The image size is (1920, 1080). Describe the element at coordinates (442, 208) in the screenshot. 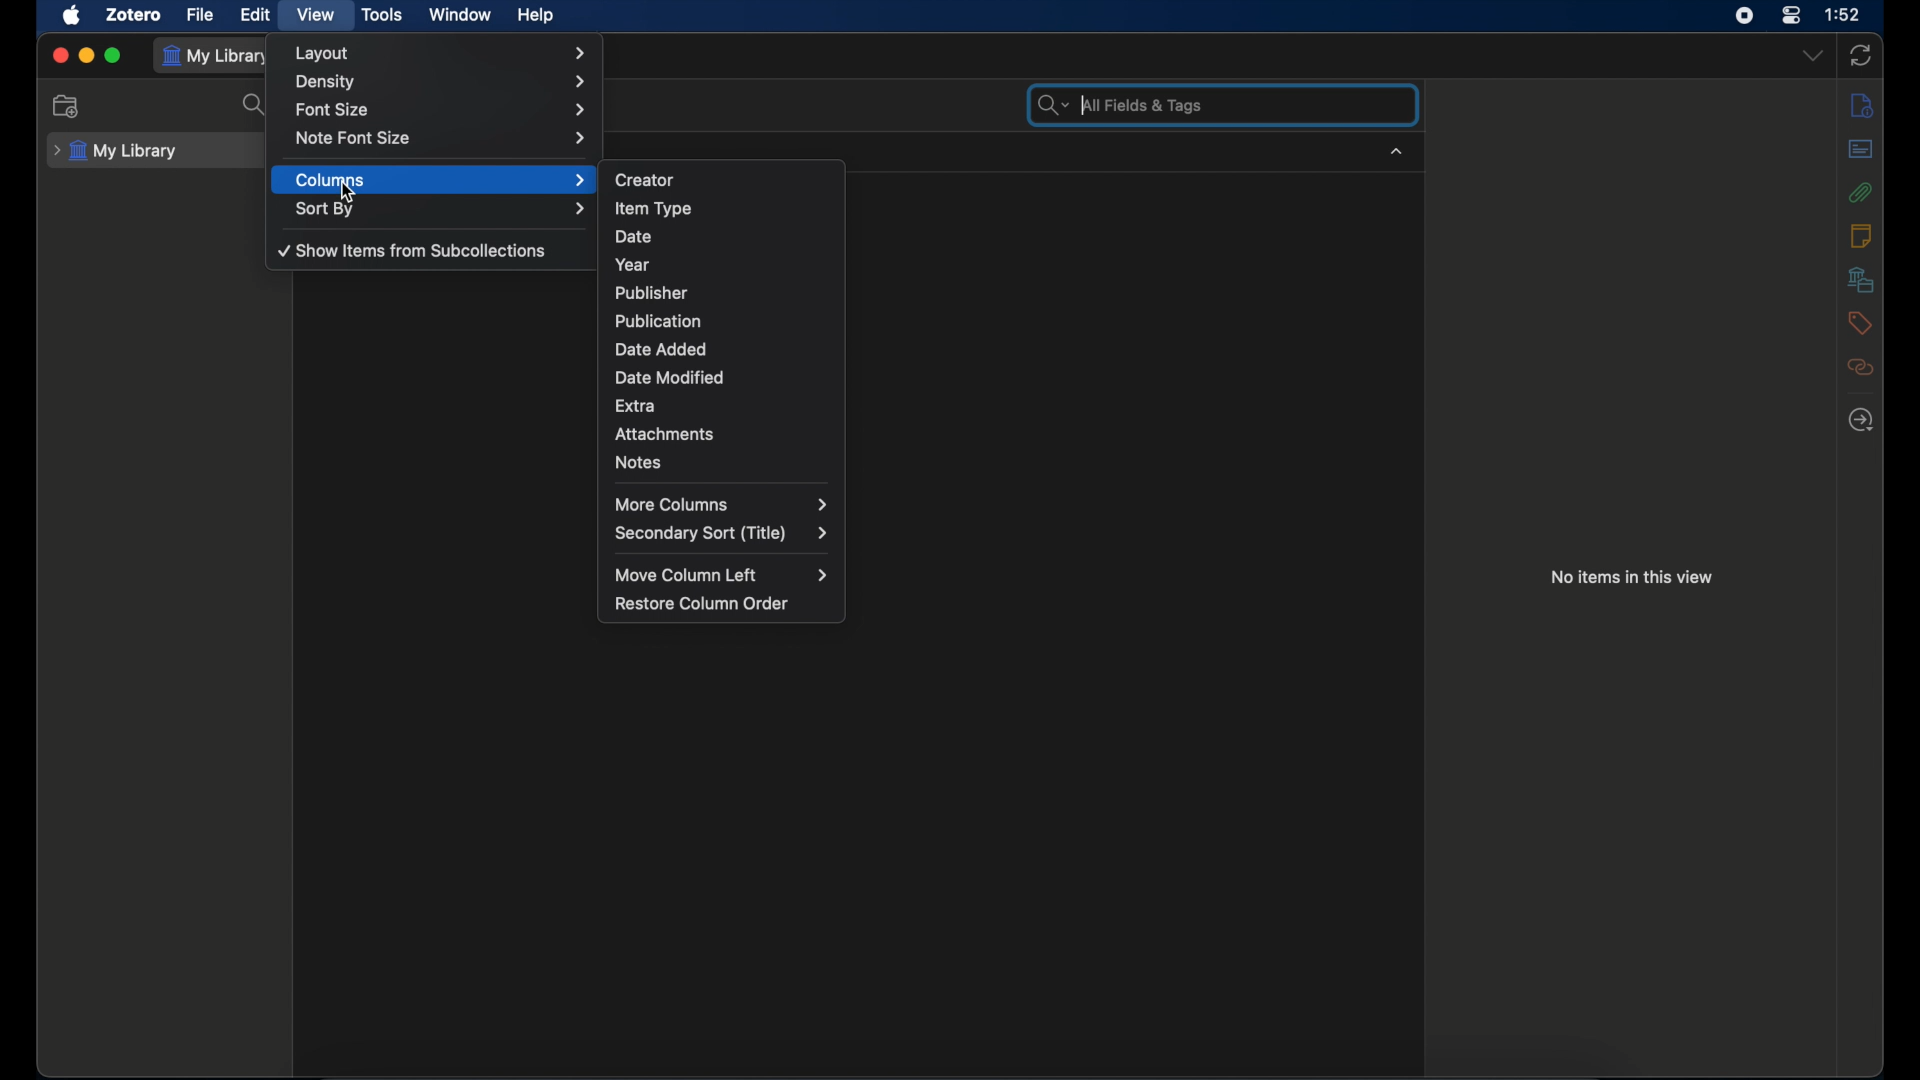

I see `sort by` at that location.